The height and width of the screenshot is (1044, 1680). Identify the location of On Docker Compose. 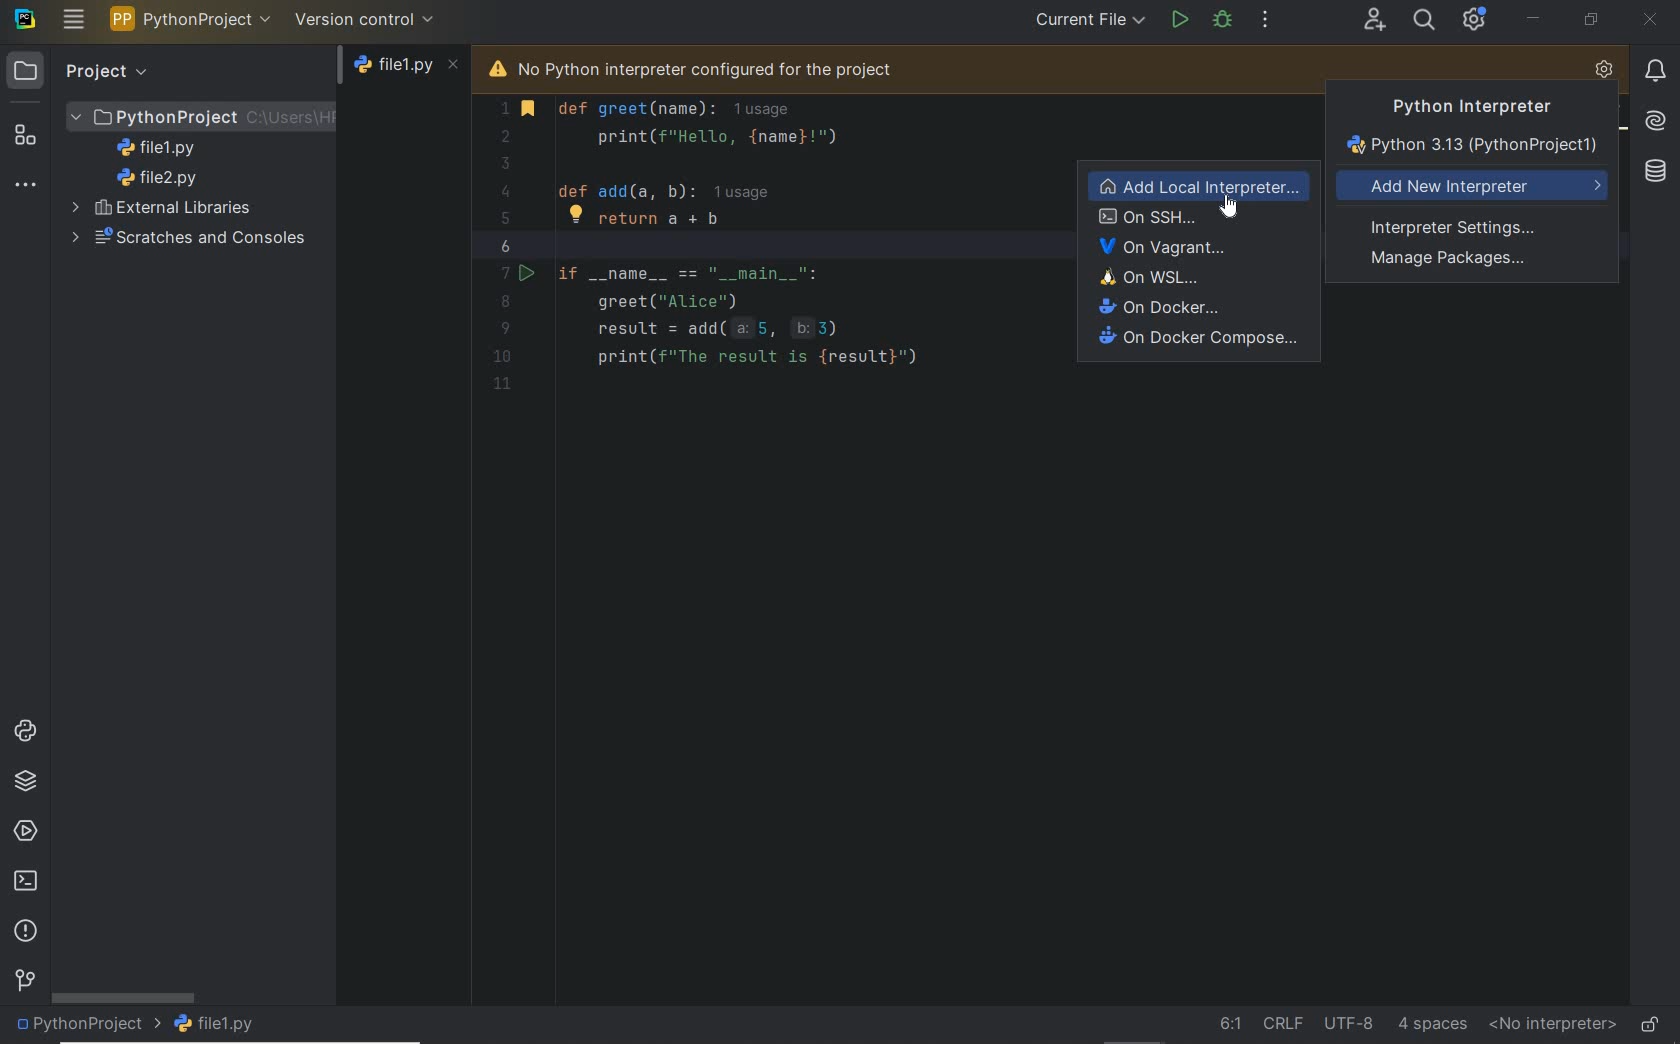
(1197, 339).